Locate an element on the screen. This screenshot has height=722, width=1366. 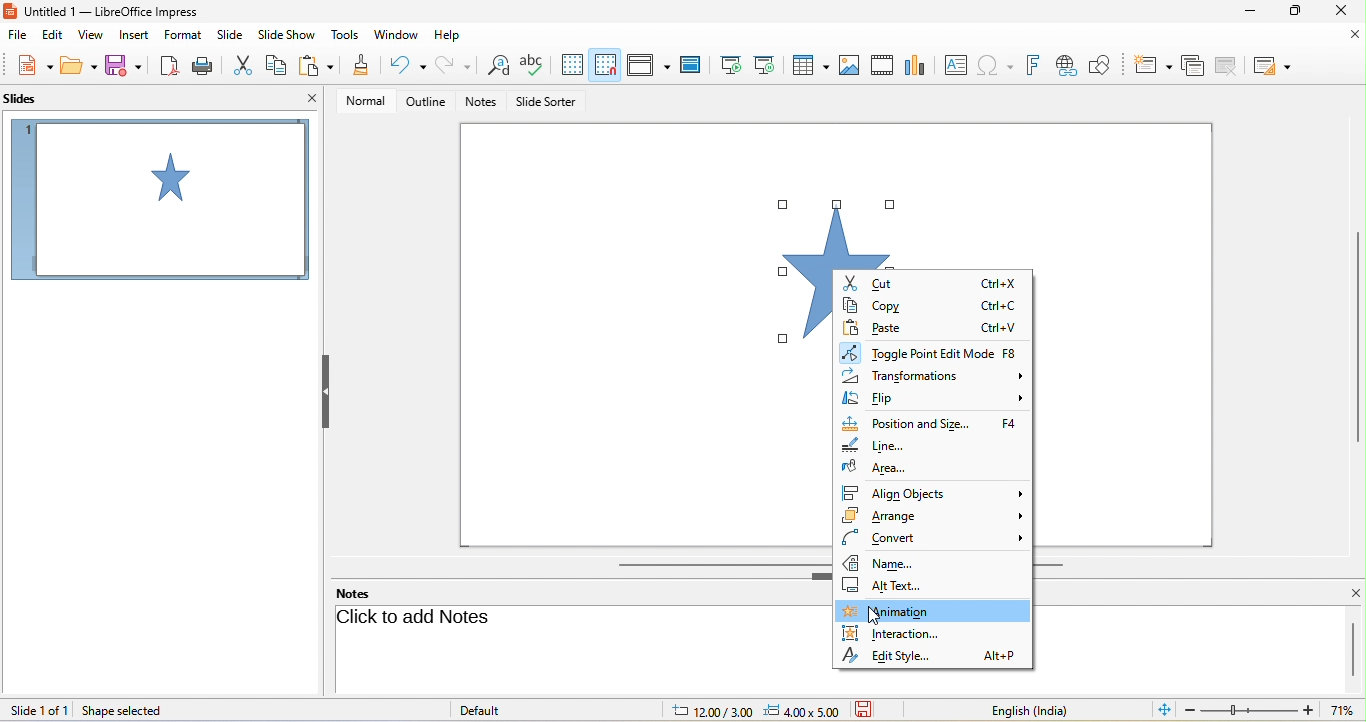
slide1 is located at coordinates (159, 203).